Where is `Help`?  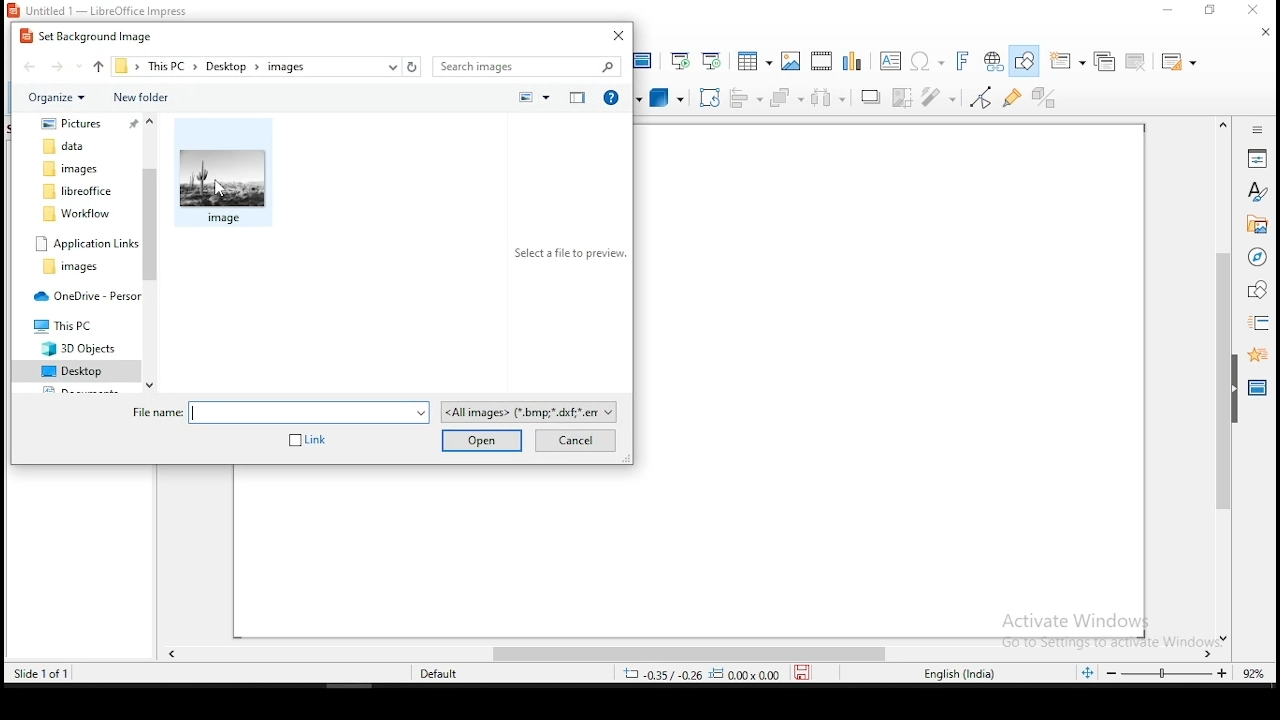
Help is located at coordinates (613, 96).